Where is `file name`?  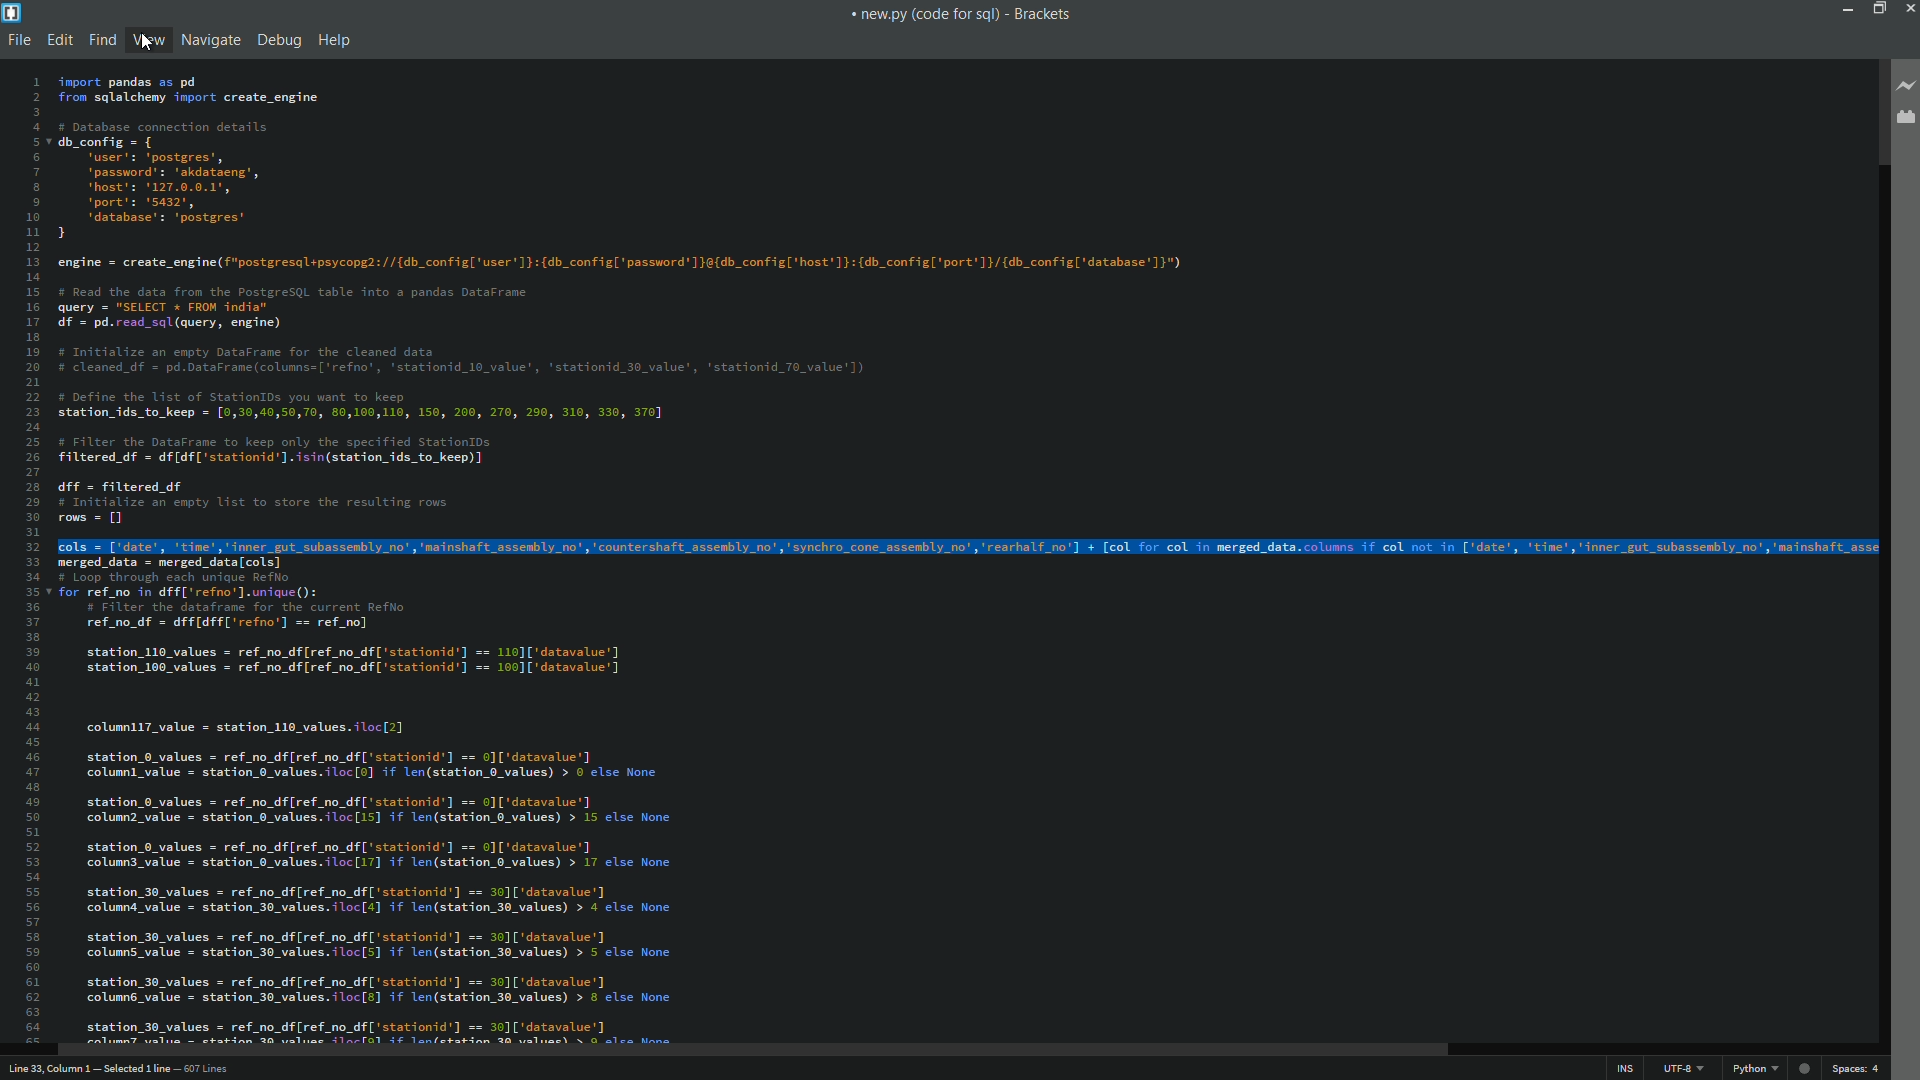 file name is located at coordinates (925, 15).